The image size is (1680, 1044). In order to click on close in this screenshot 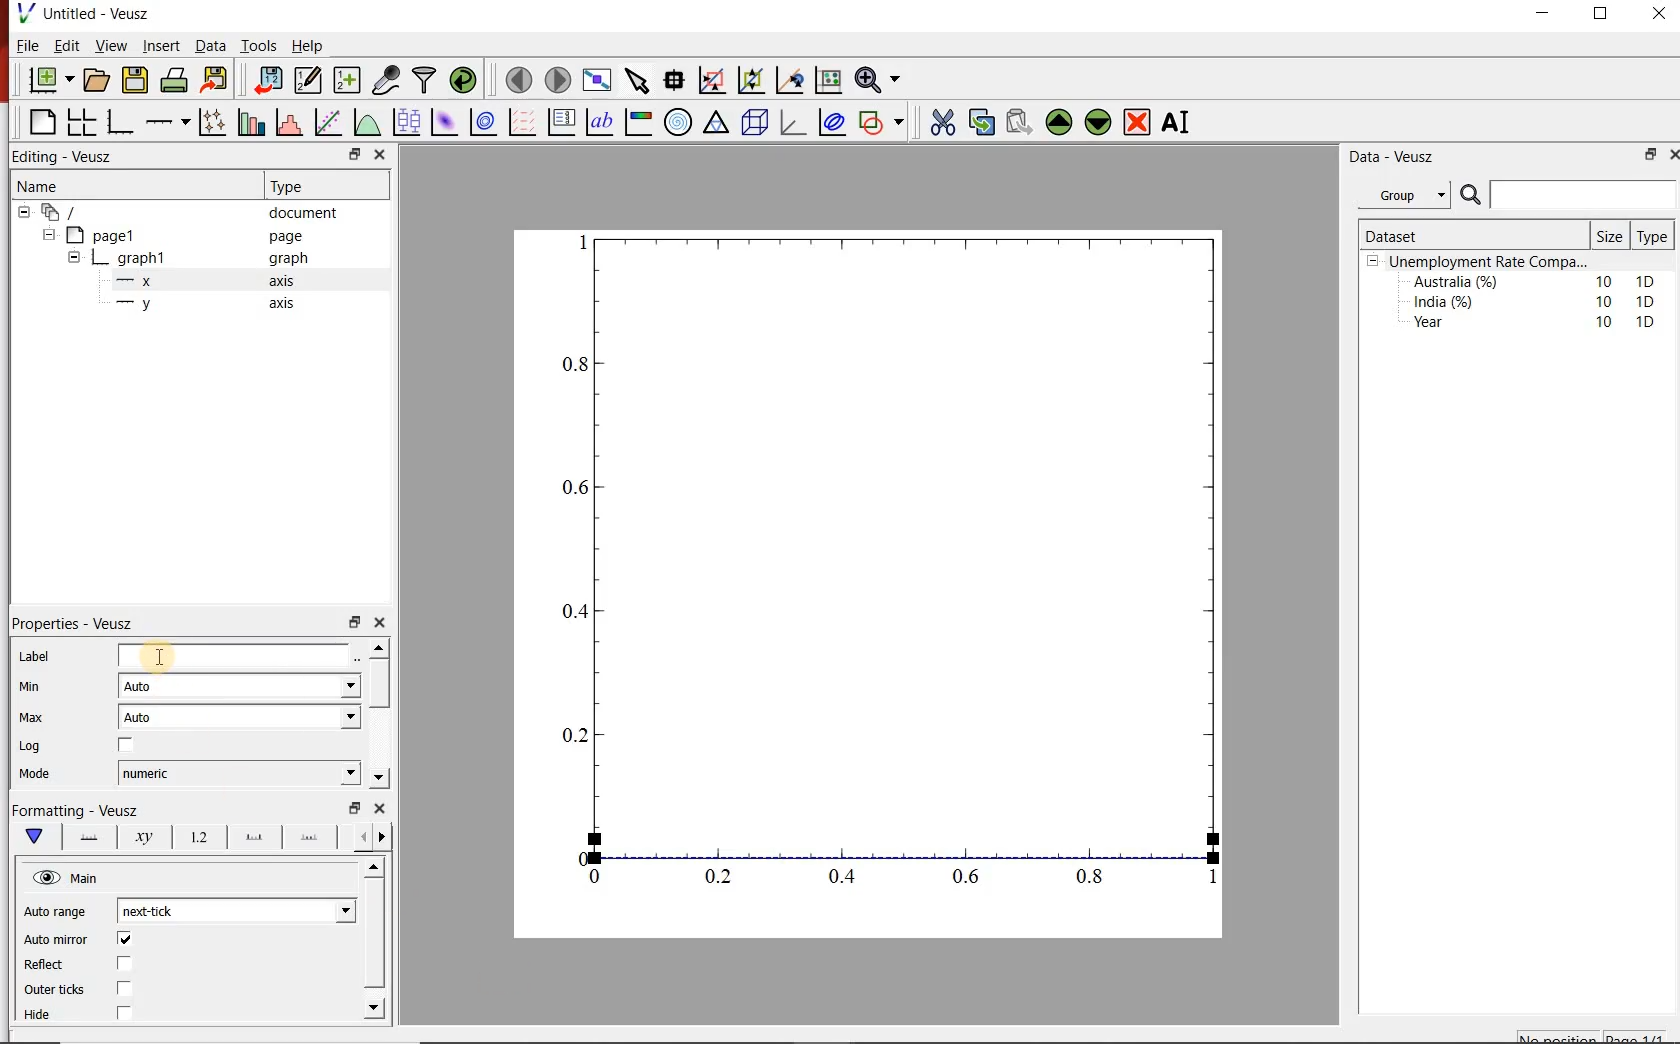, I will do `click(381, 623)`.